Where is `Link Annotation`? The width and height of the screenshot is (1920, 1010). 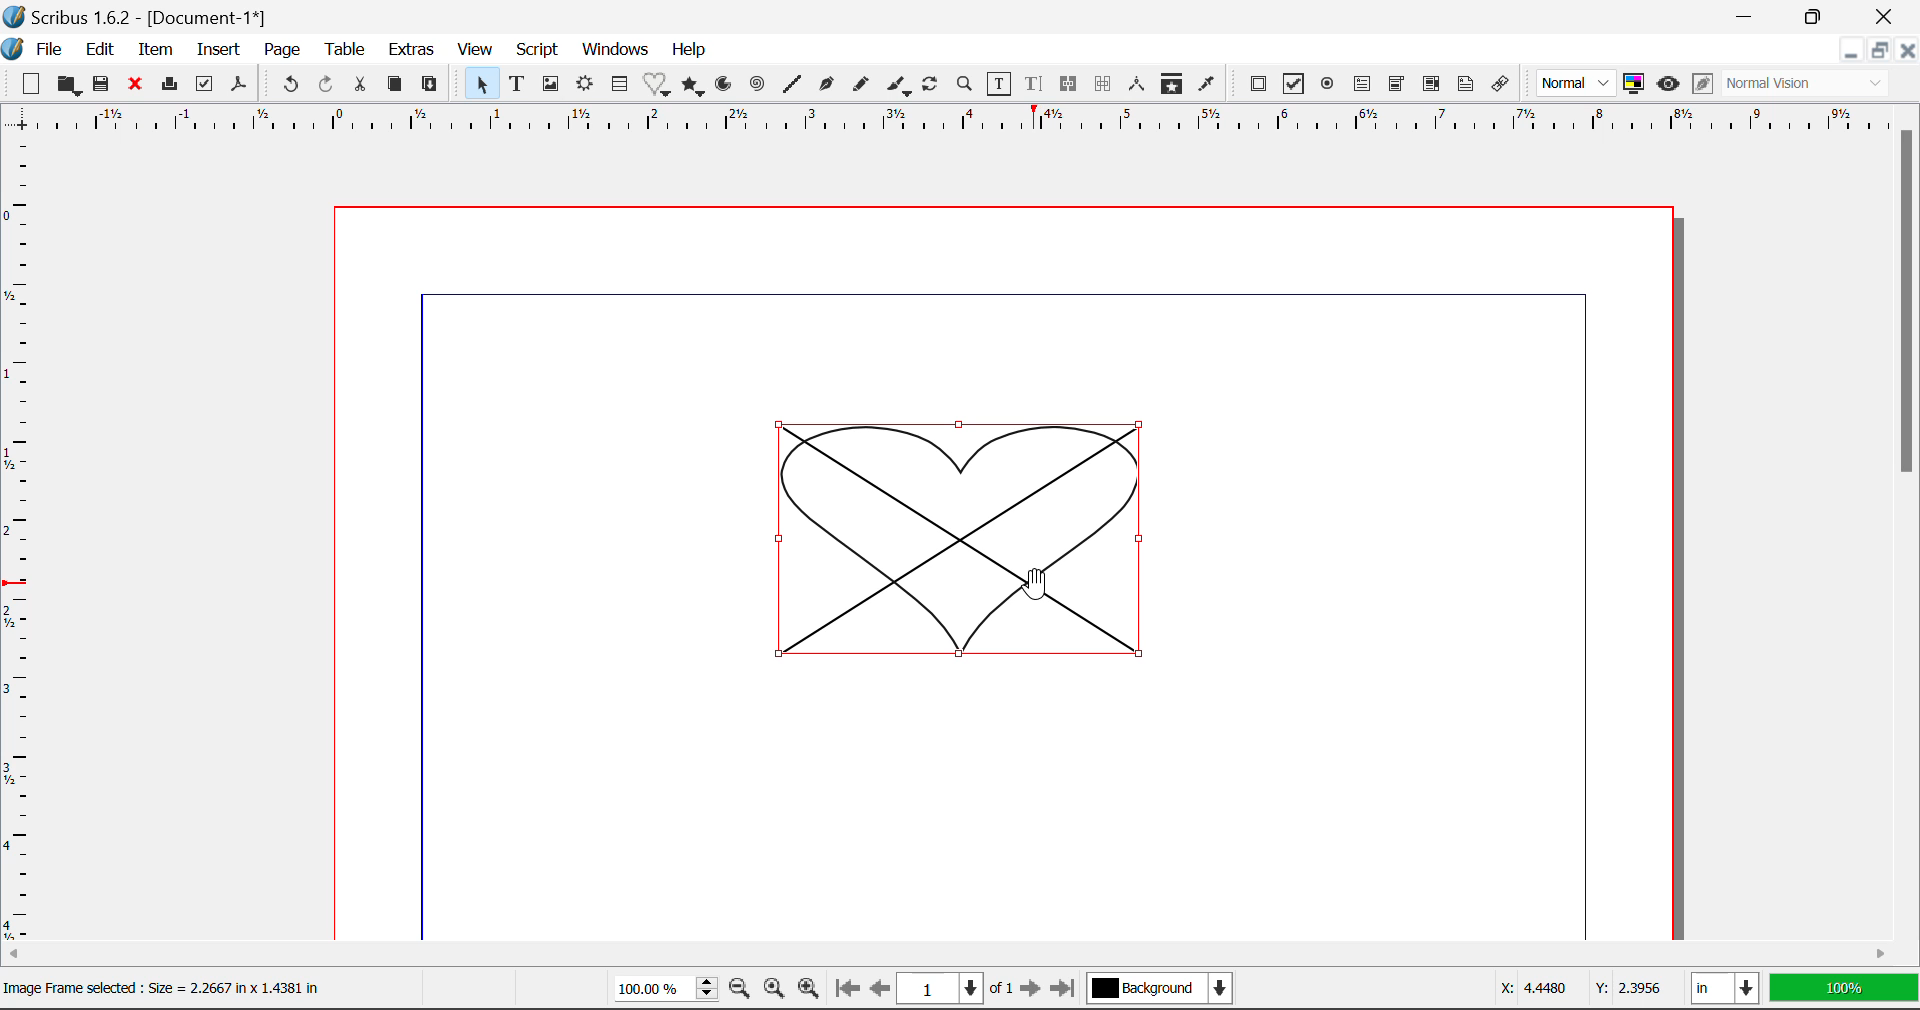 Link Annotation is located at coordinates (1501, 85).